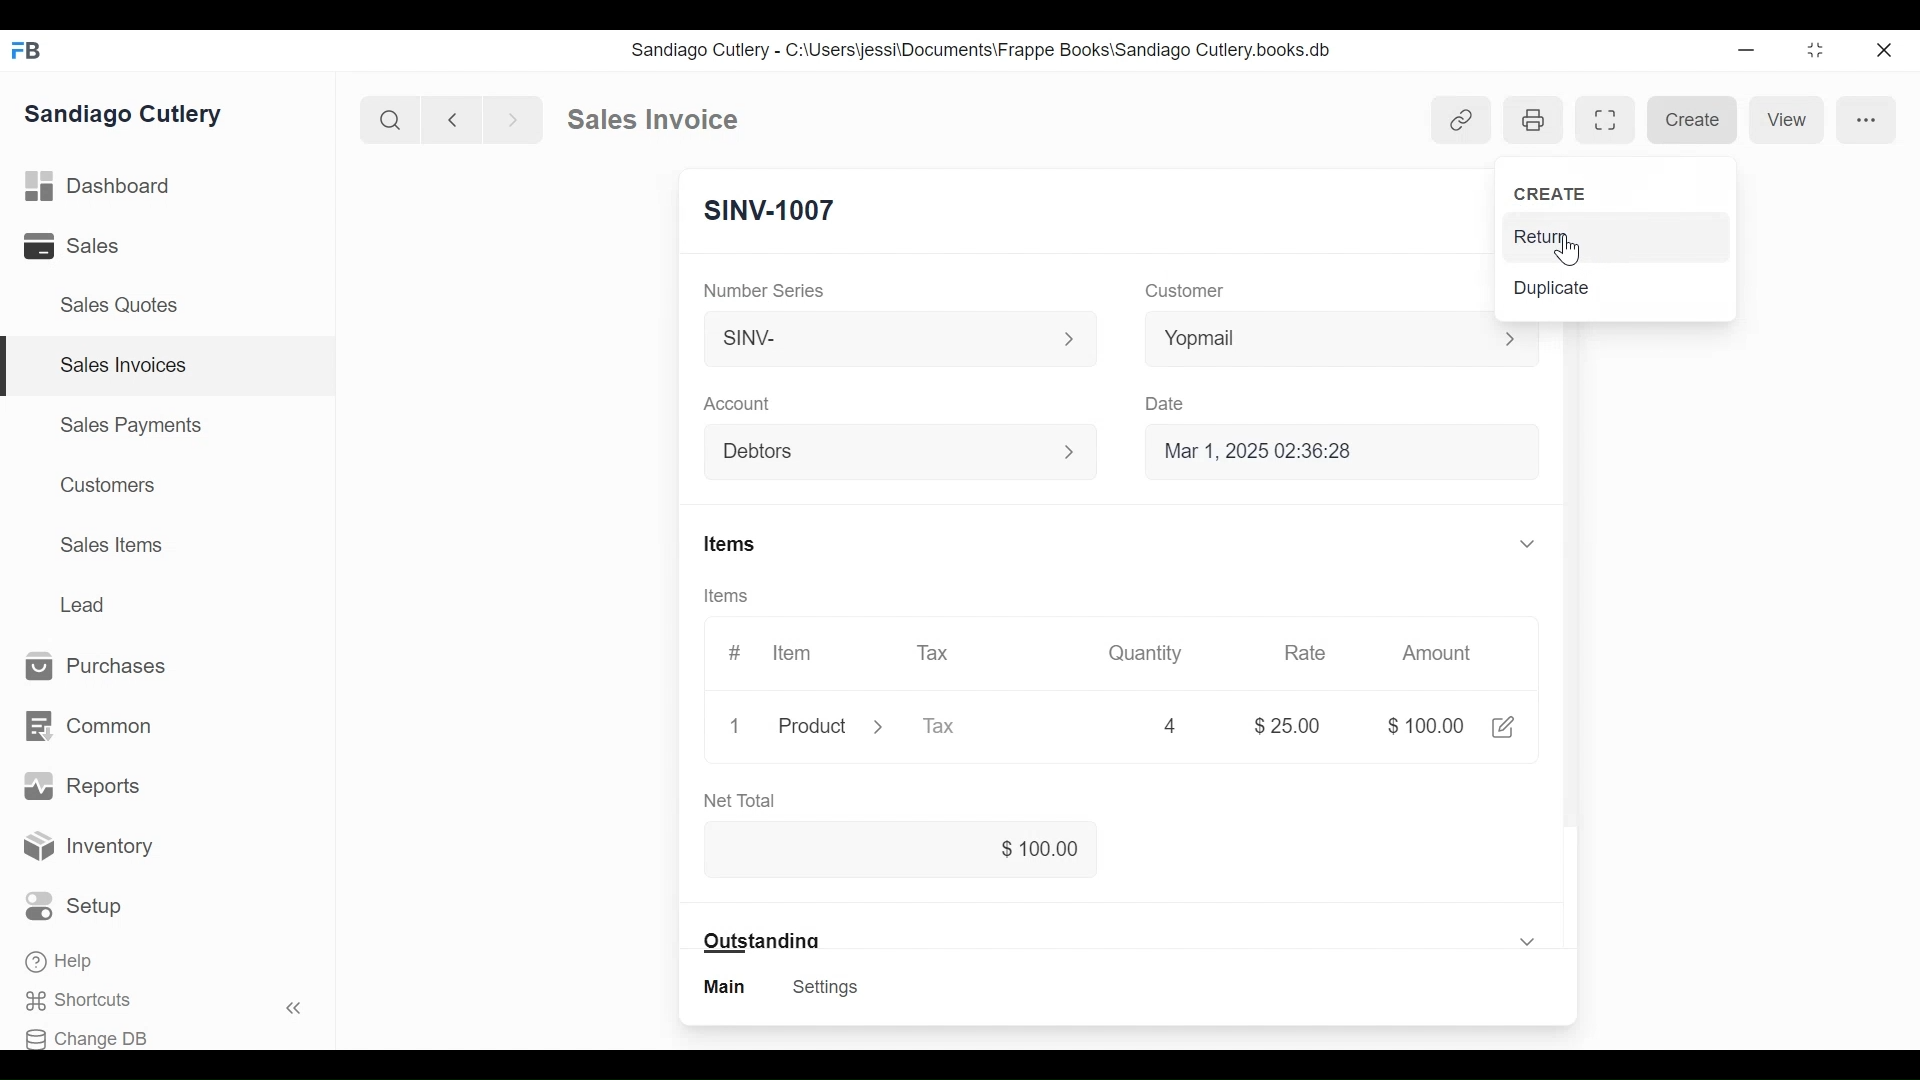  I want to click on Yopmail , so click(1342, 339).